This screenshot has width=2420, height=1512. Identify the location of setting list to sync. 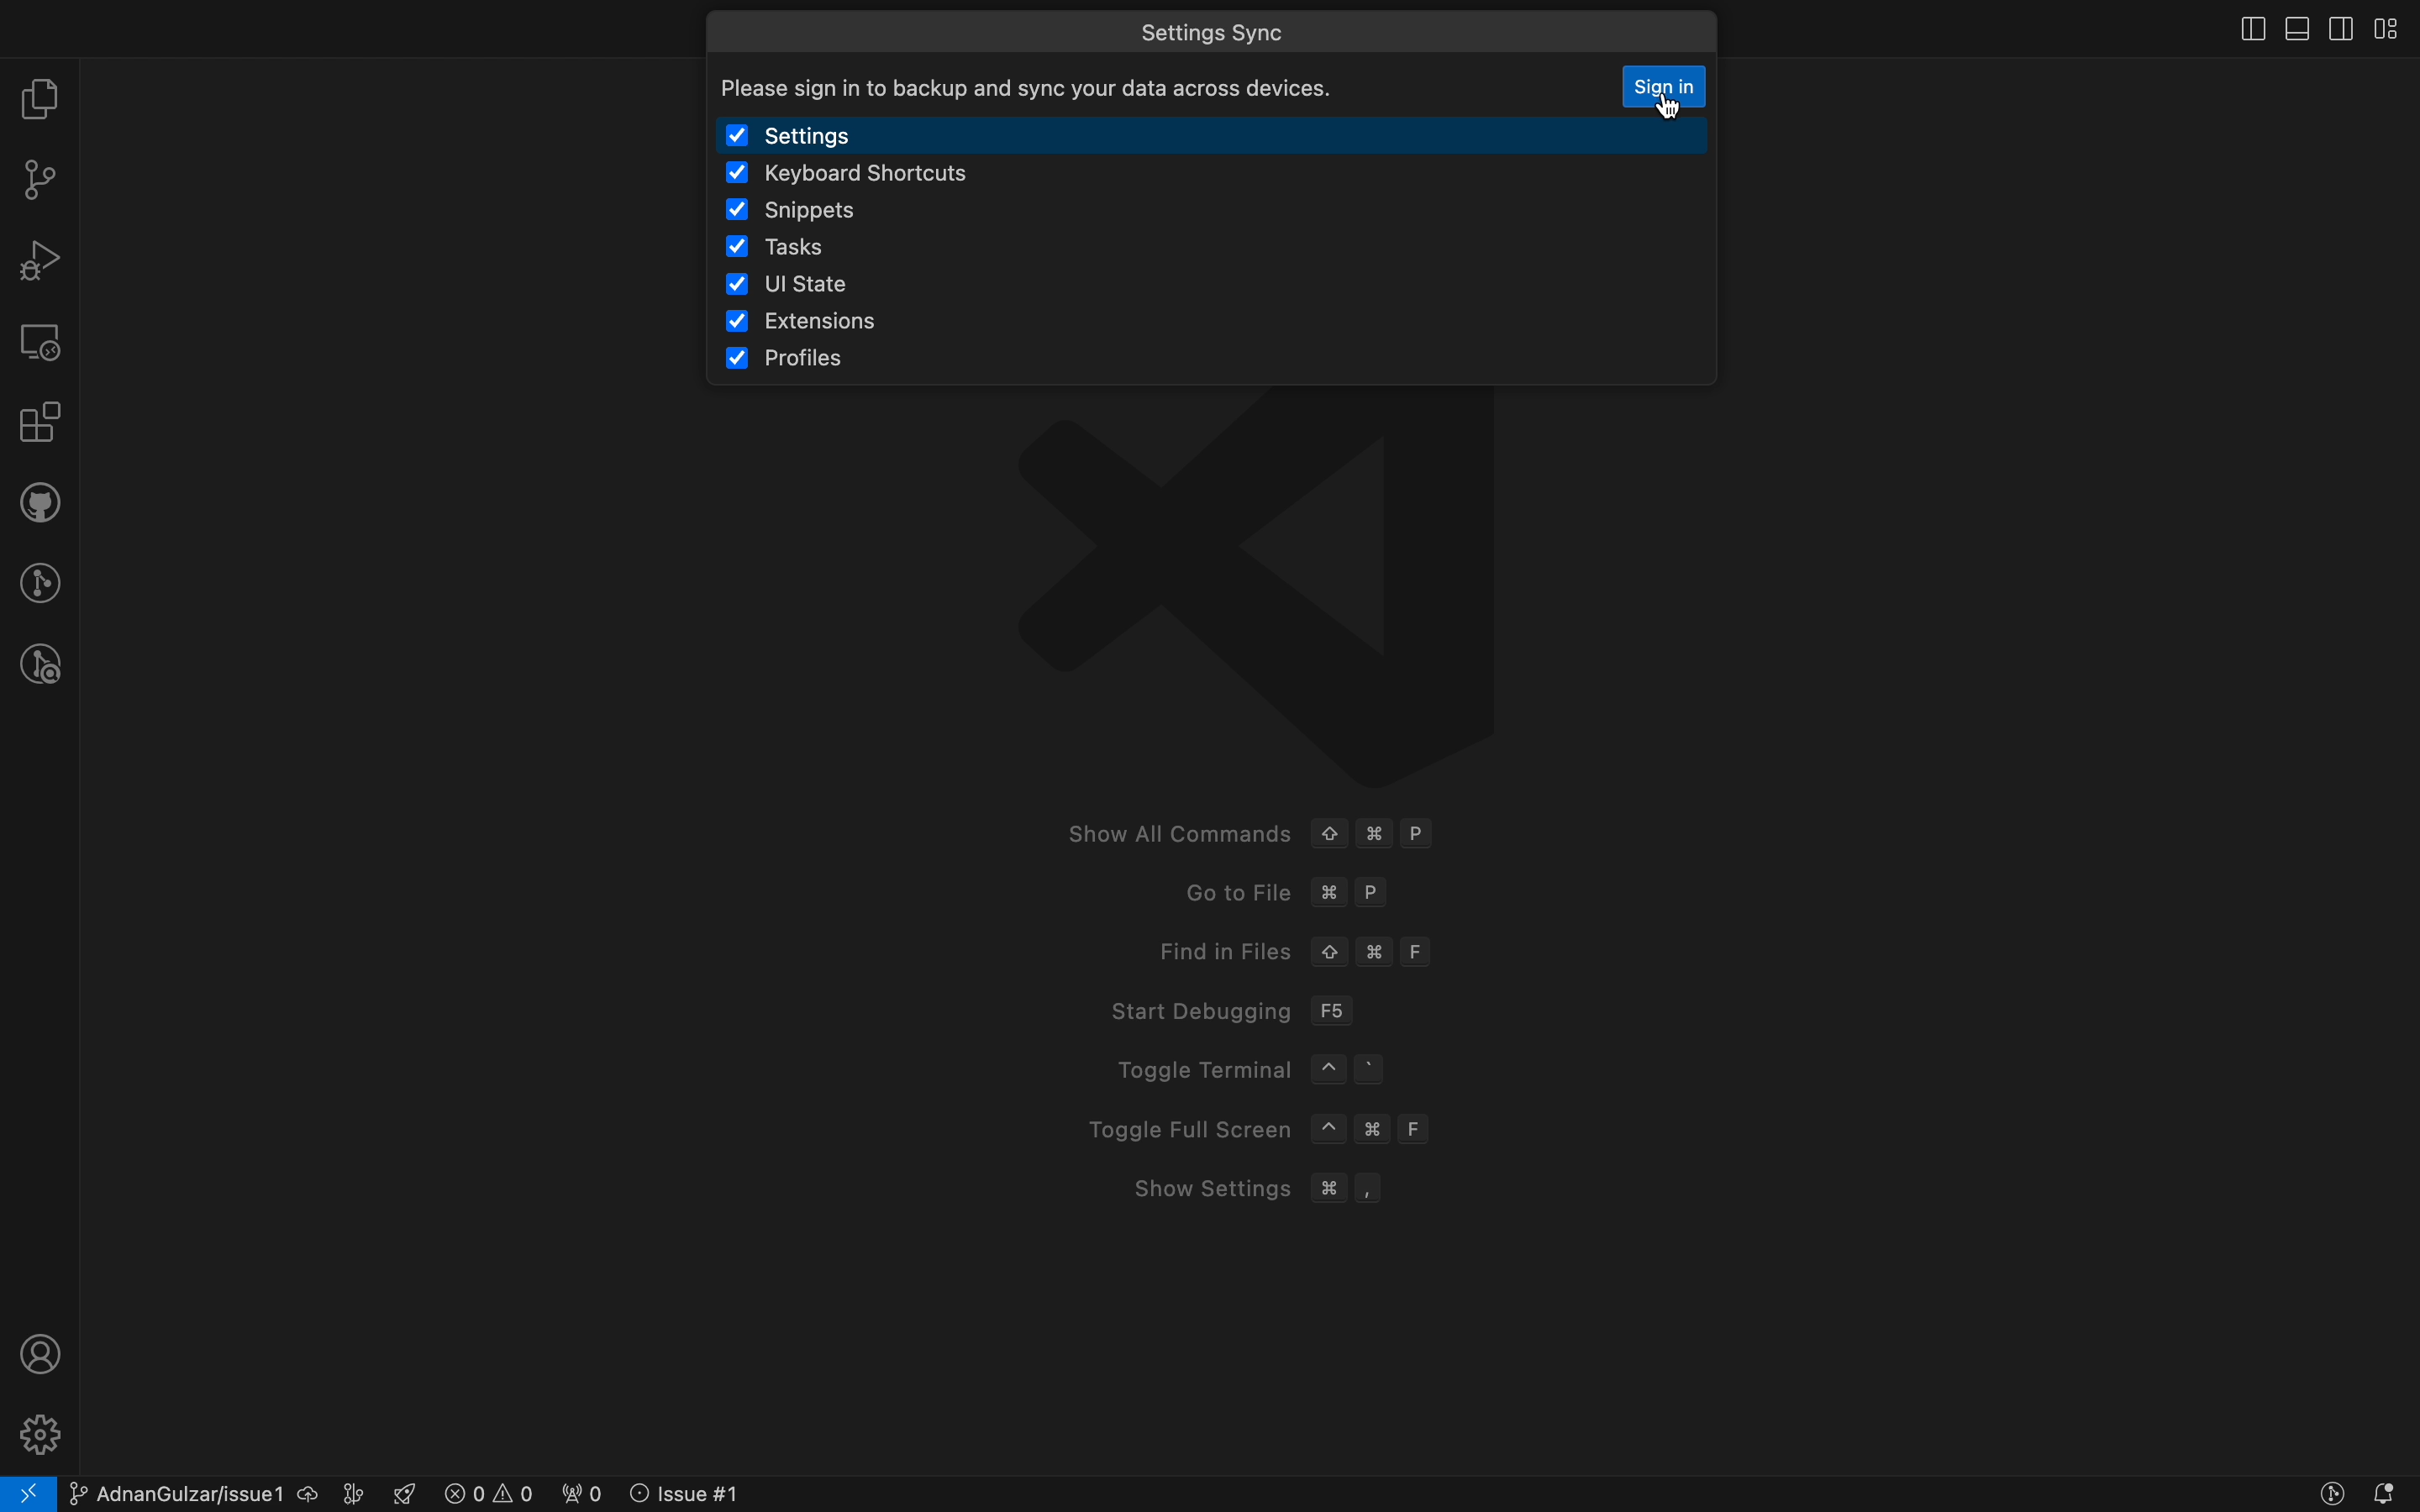
(1221, 136).